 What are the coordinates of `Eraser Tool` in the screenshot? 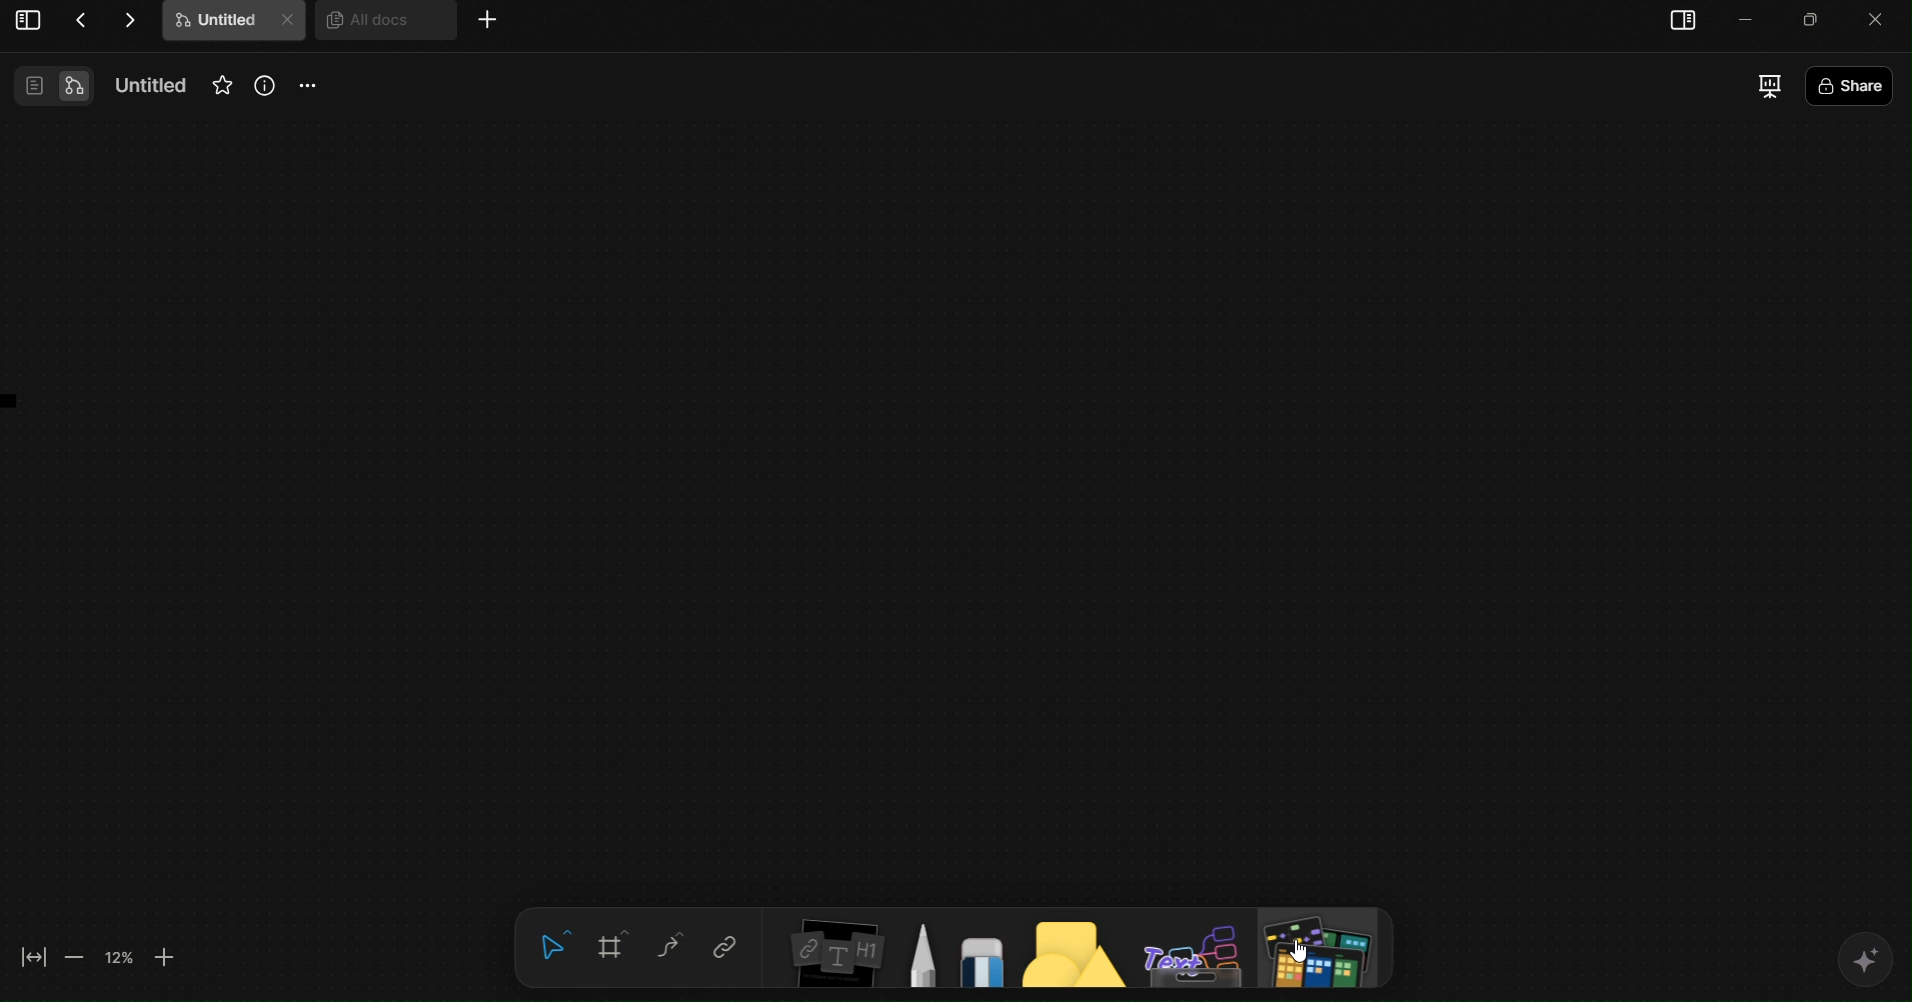 It's located at (981, 954).